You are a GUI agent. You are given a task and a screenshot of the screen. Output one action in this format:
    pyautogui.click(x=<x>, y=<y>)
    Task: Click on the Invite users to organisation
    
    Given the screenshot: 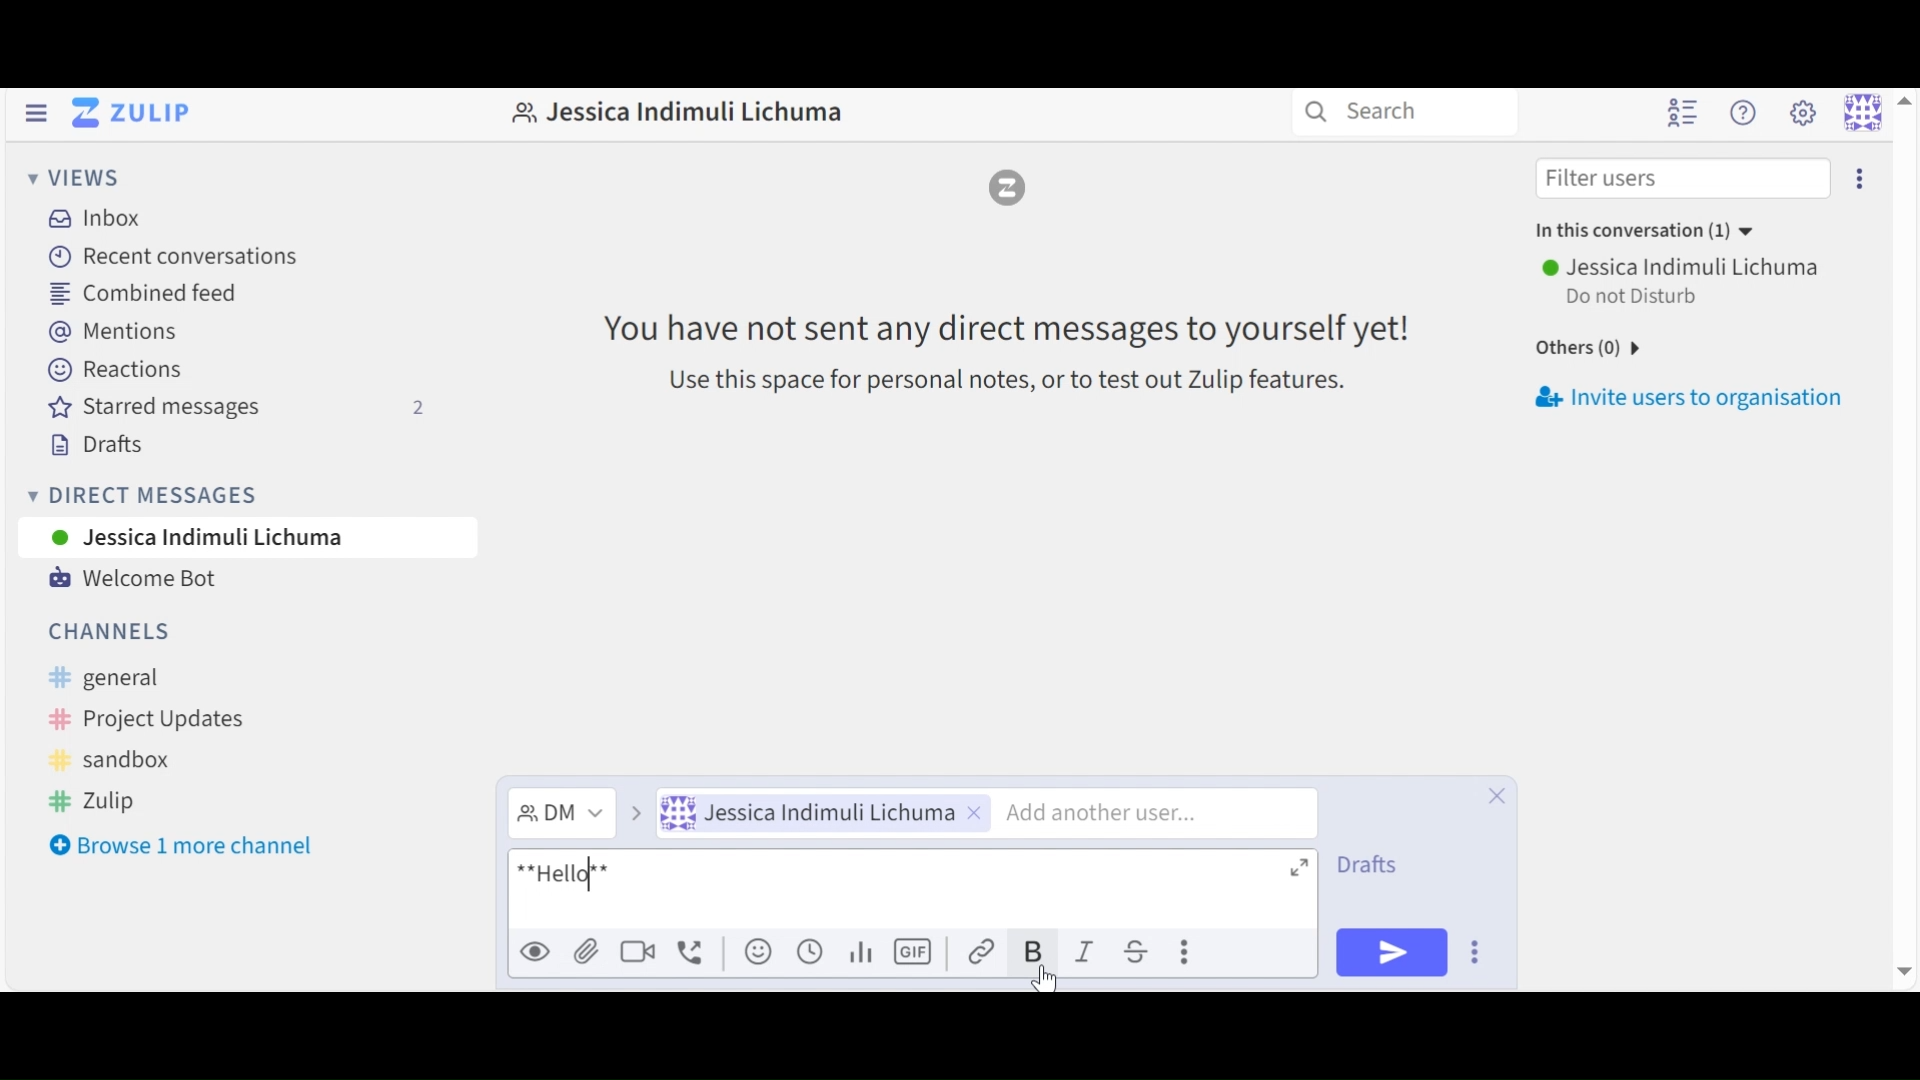 What is the action you would take?
    pyautogui.click(x=1698, y=402)
    